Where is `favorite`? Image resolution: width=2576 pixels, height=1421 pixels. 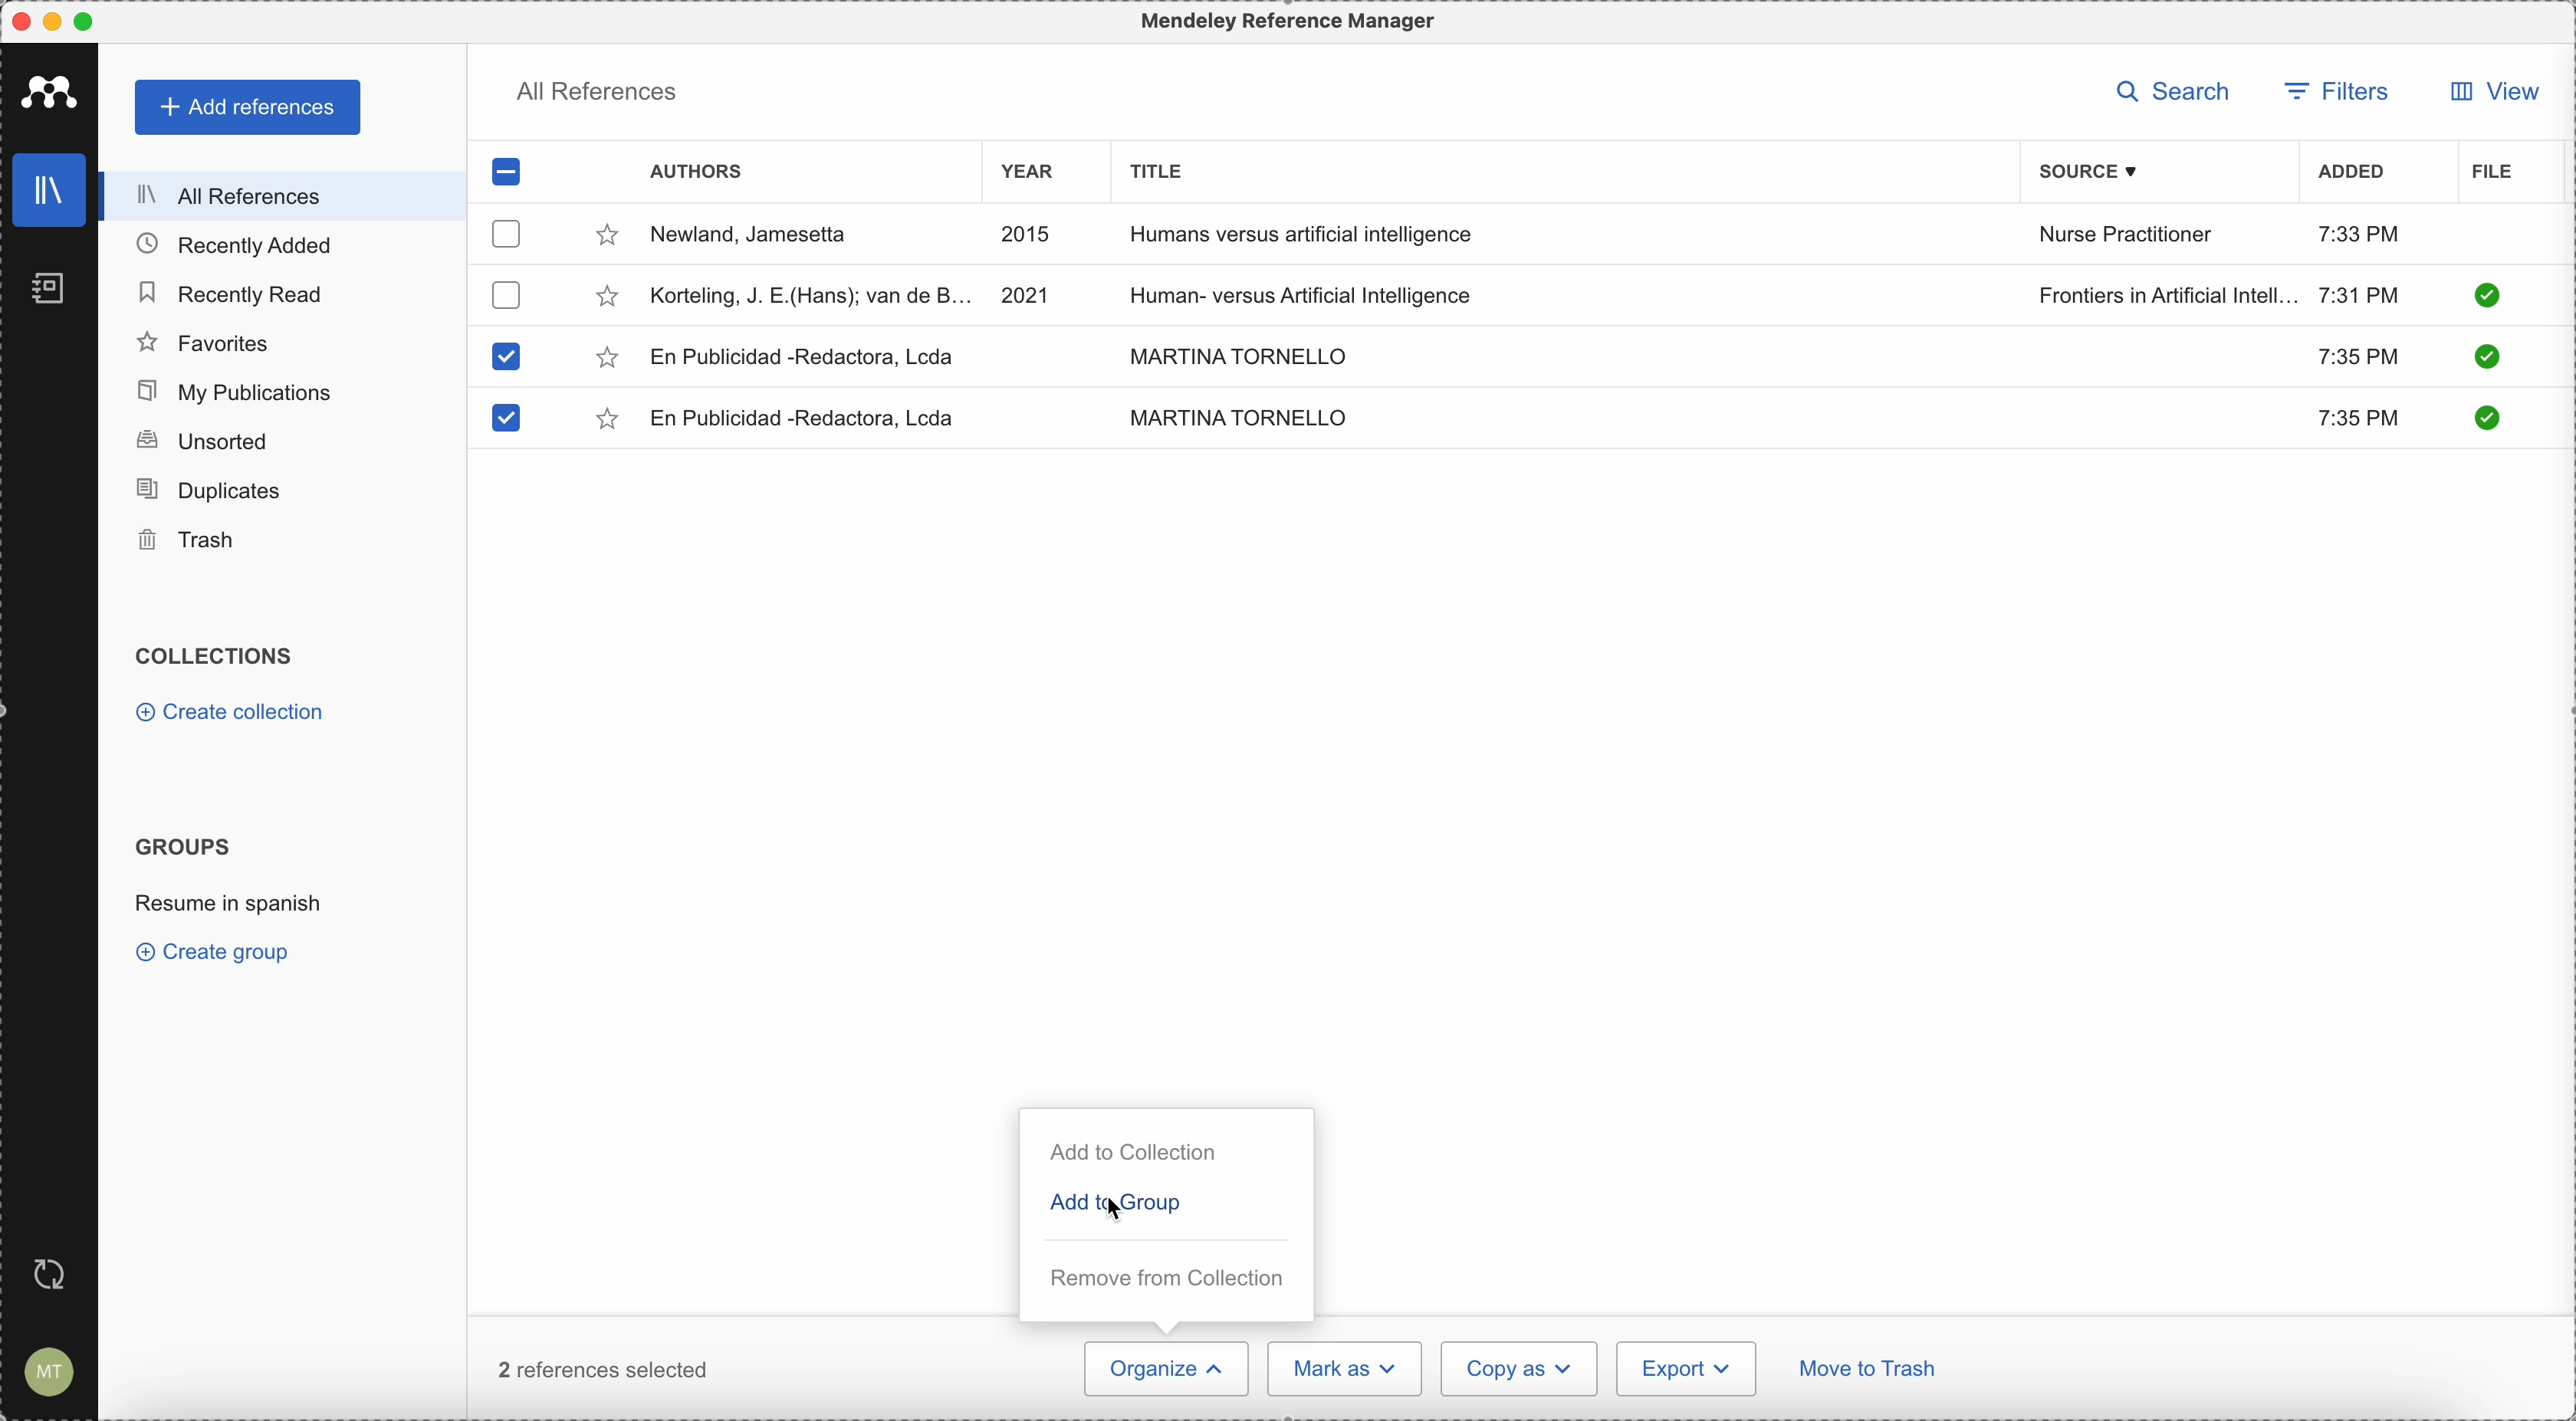
favorite is located at coordinates (606, 359).